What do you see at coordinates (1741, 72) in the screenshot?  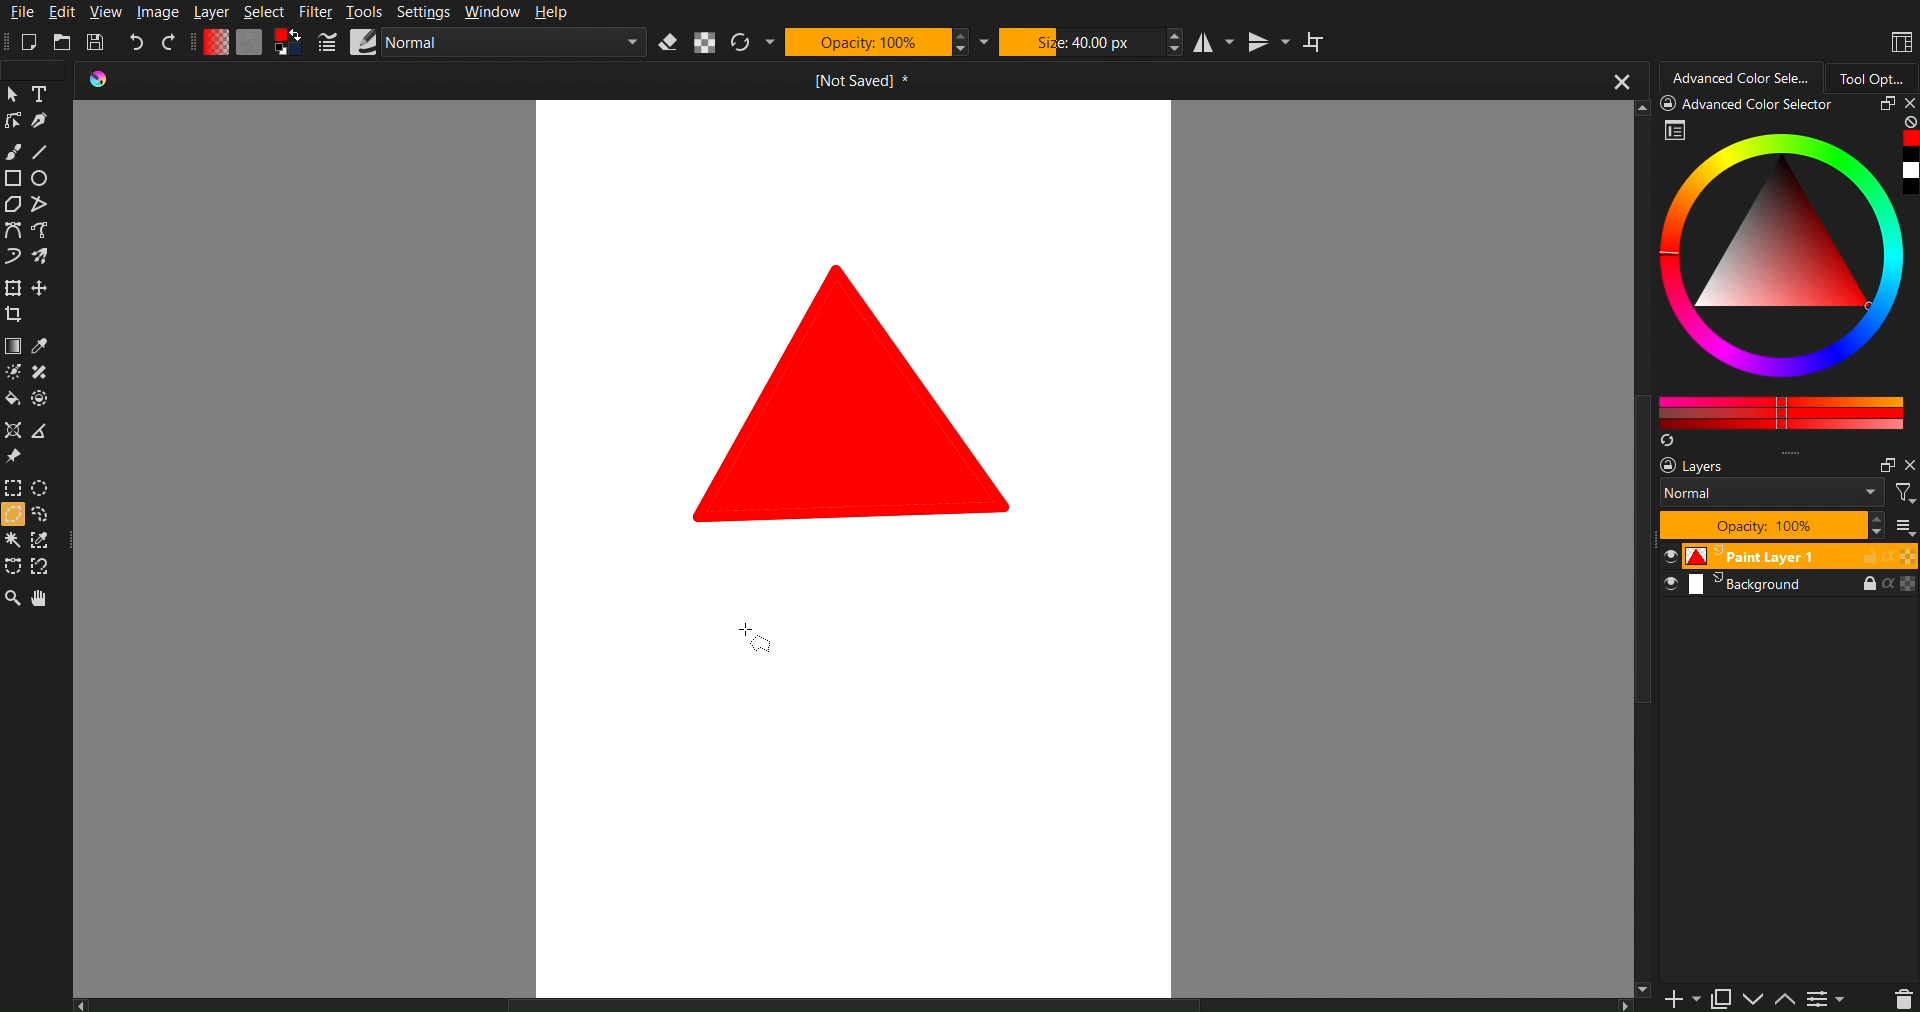 I see `Advanced Color Selector` at bounding box center [1741, 72].